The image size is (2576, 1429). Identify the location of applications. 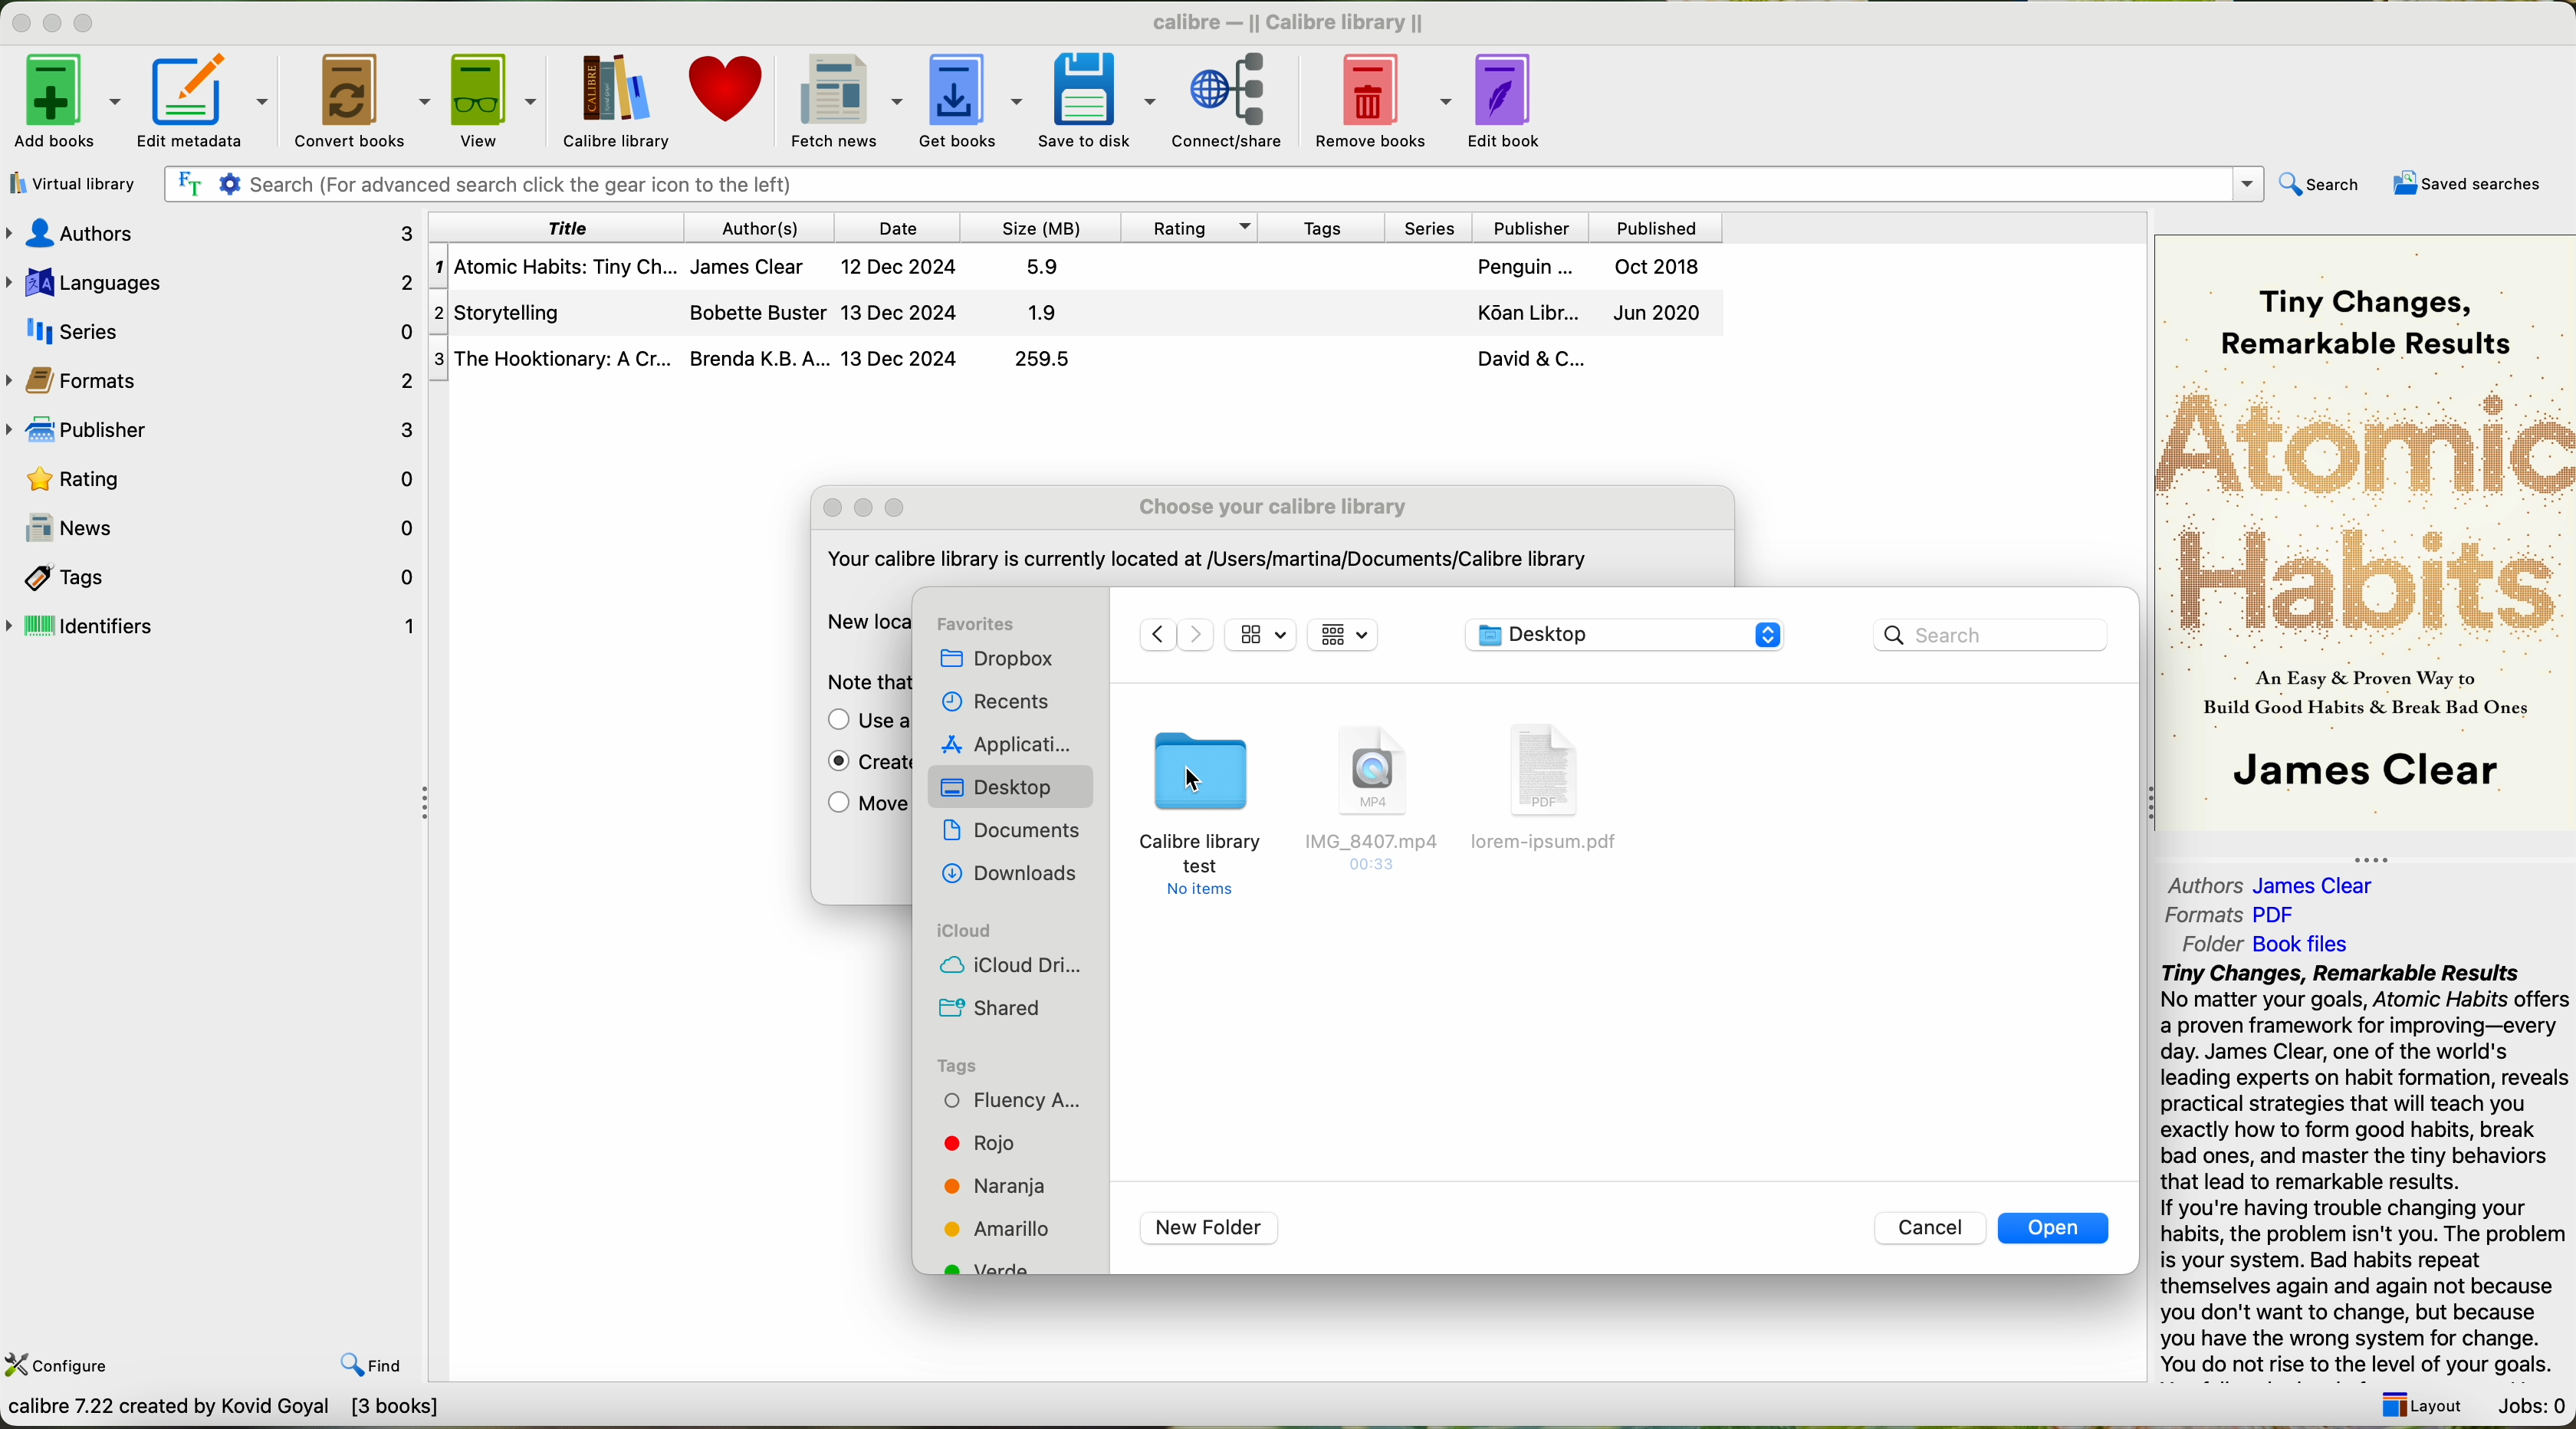
(1006, 745).